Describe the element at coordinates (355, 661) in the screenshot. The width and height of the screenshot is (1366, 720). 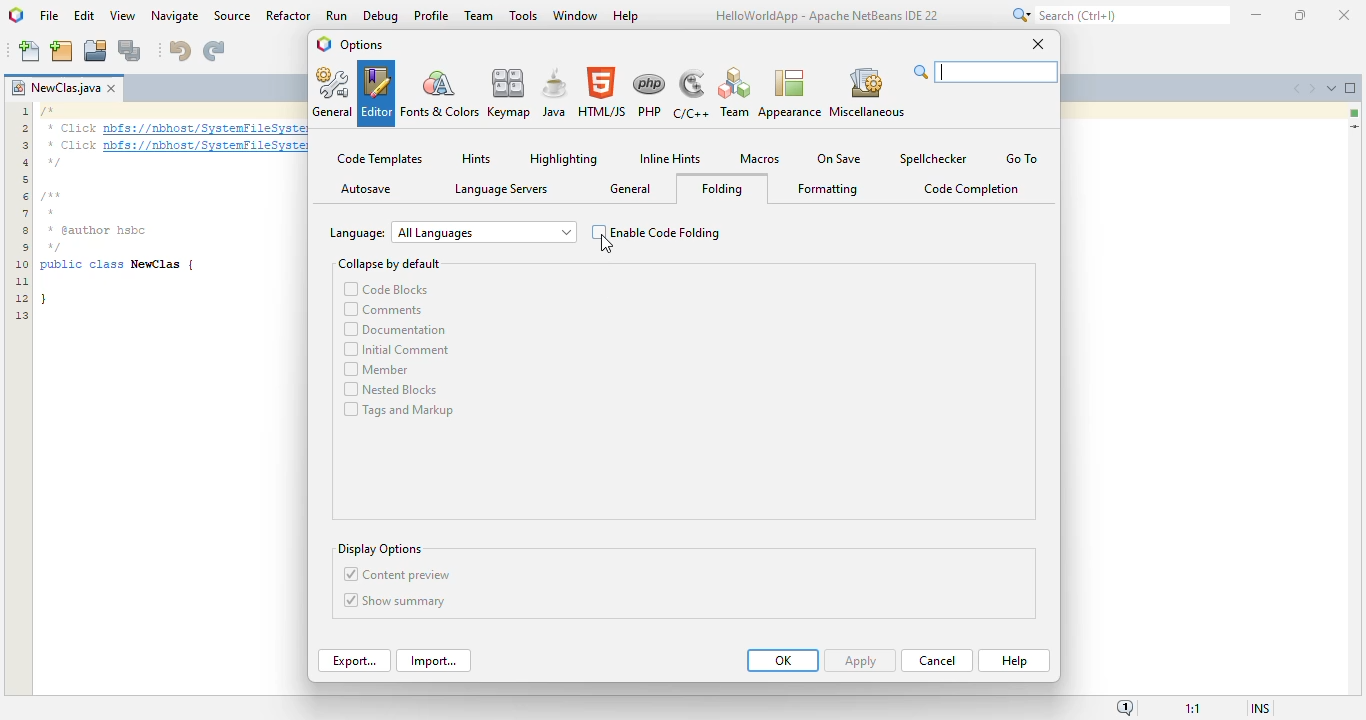
I see `export` at that location.